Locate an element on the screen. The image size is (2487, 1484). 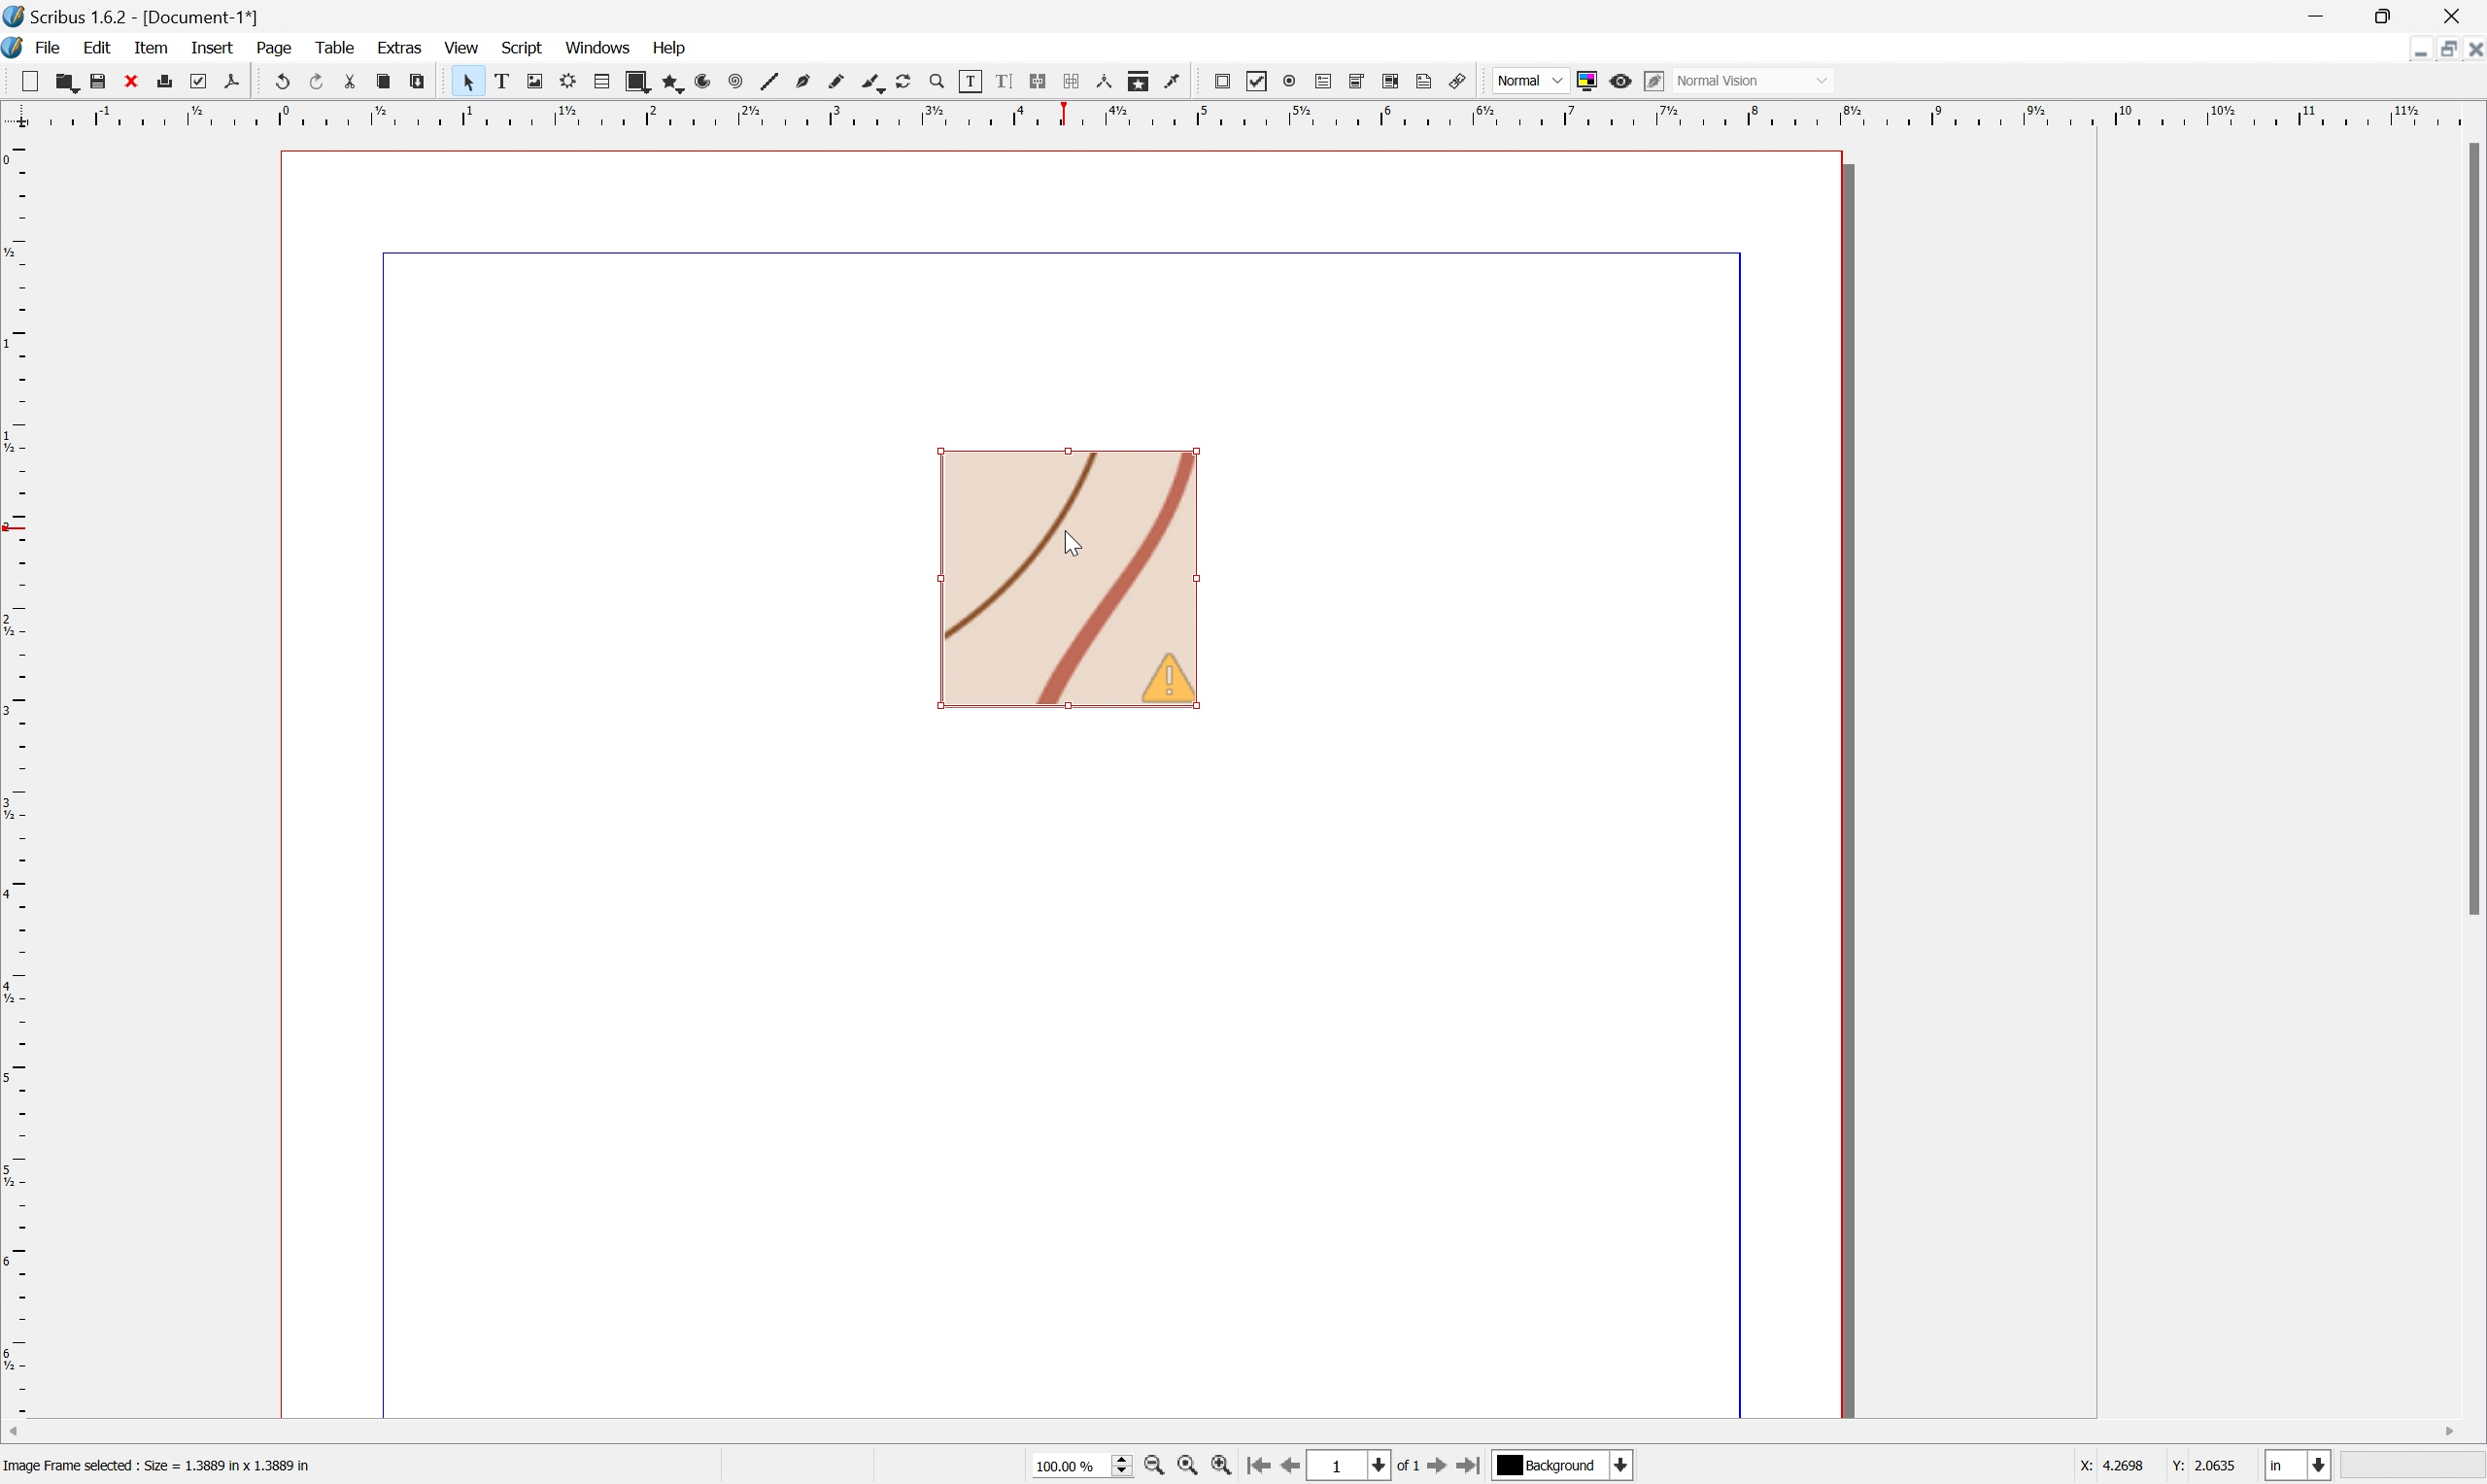
Current zoom level is located at coordinates (1081, 1464).